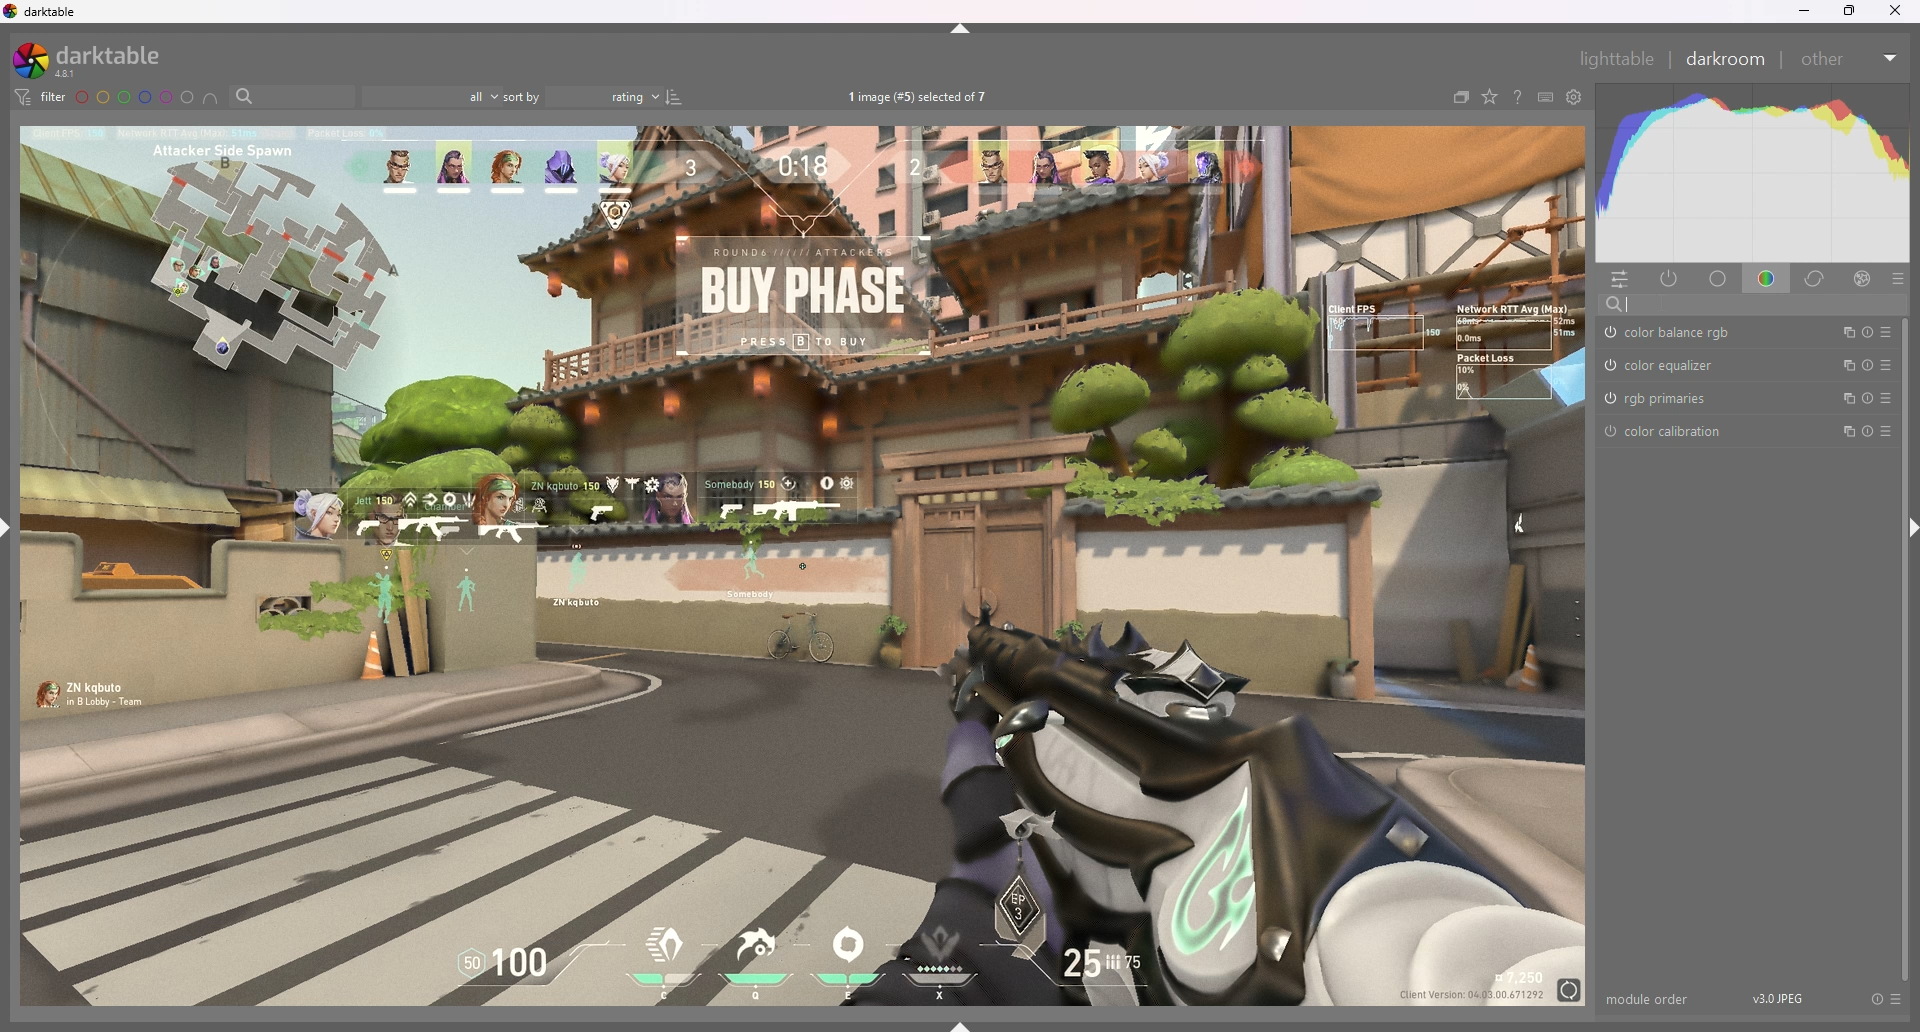 Image resolution: width=1920 pixels, height=1032 pixels. Describe the element at coordinates (1842, 333) in the screenshot. I see `multiple instances action` at that location.